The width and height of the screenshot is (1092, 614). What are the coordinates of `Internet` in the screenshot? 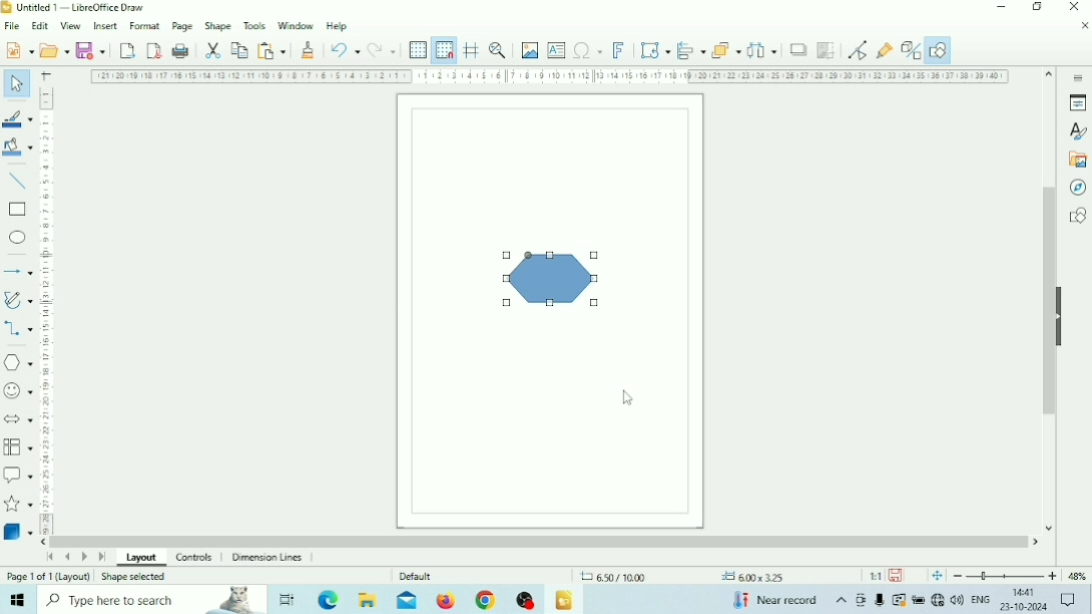 It's located at (937, 600).